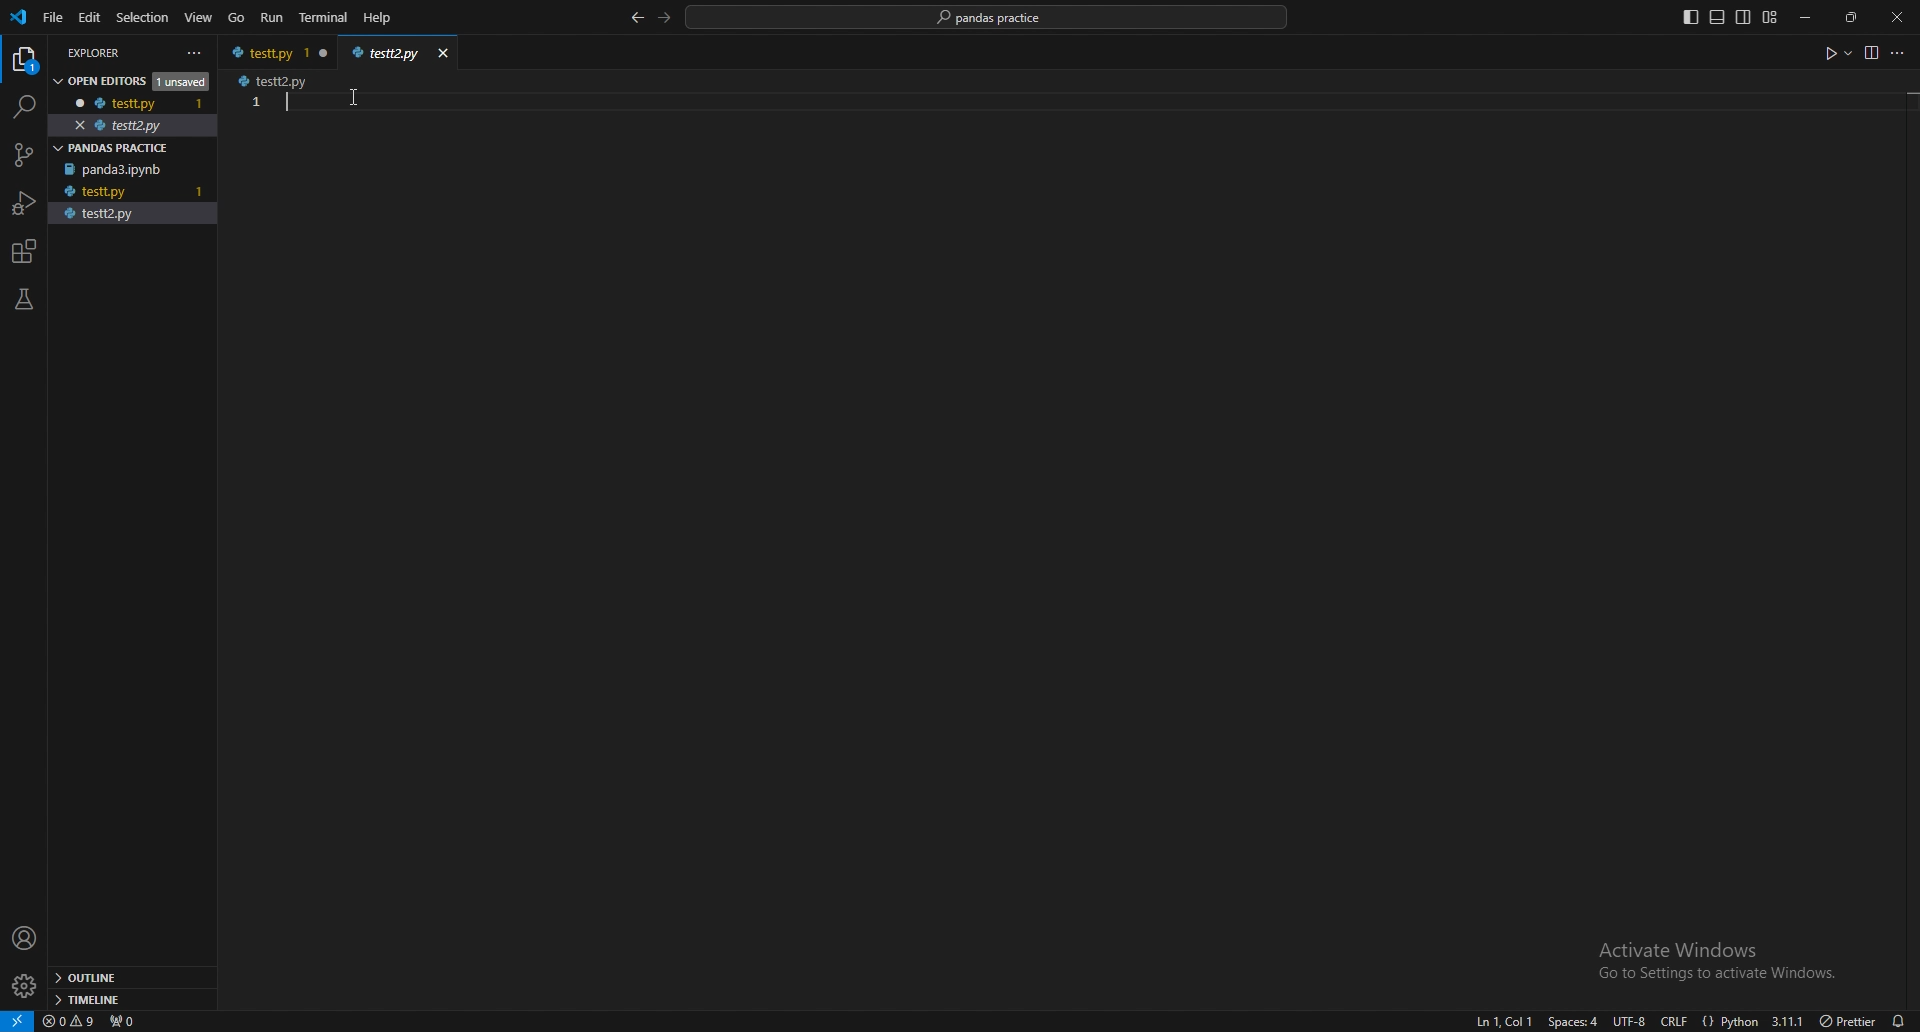 Image resolution: width=1920 pixels, height=1032 pixels. Describe the element at coordinates (376, 18) in the screenshot. I see `Help` at that location.